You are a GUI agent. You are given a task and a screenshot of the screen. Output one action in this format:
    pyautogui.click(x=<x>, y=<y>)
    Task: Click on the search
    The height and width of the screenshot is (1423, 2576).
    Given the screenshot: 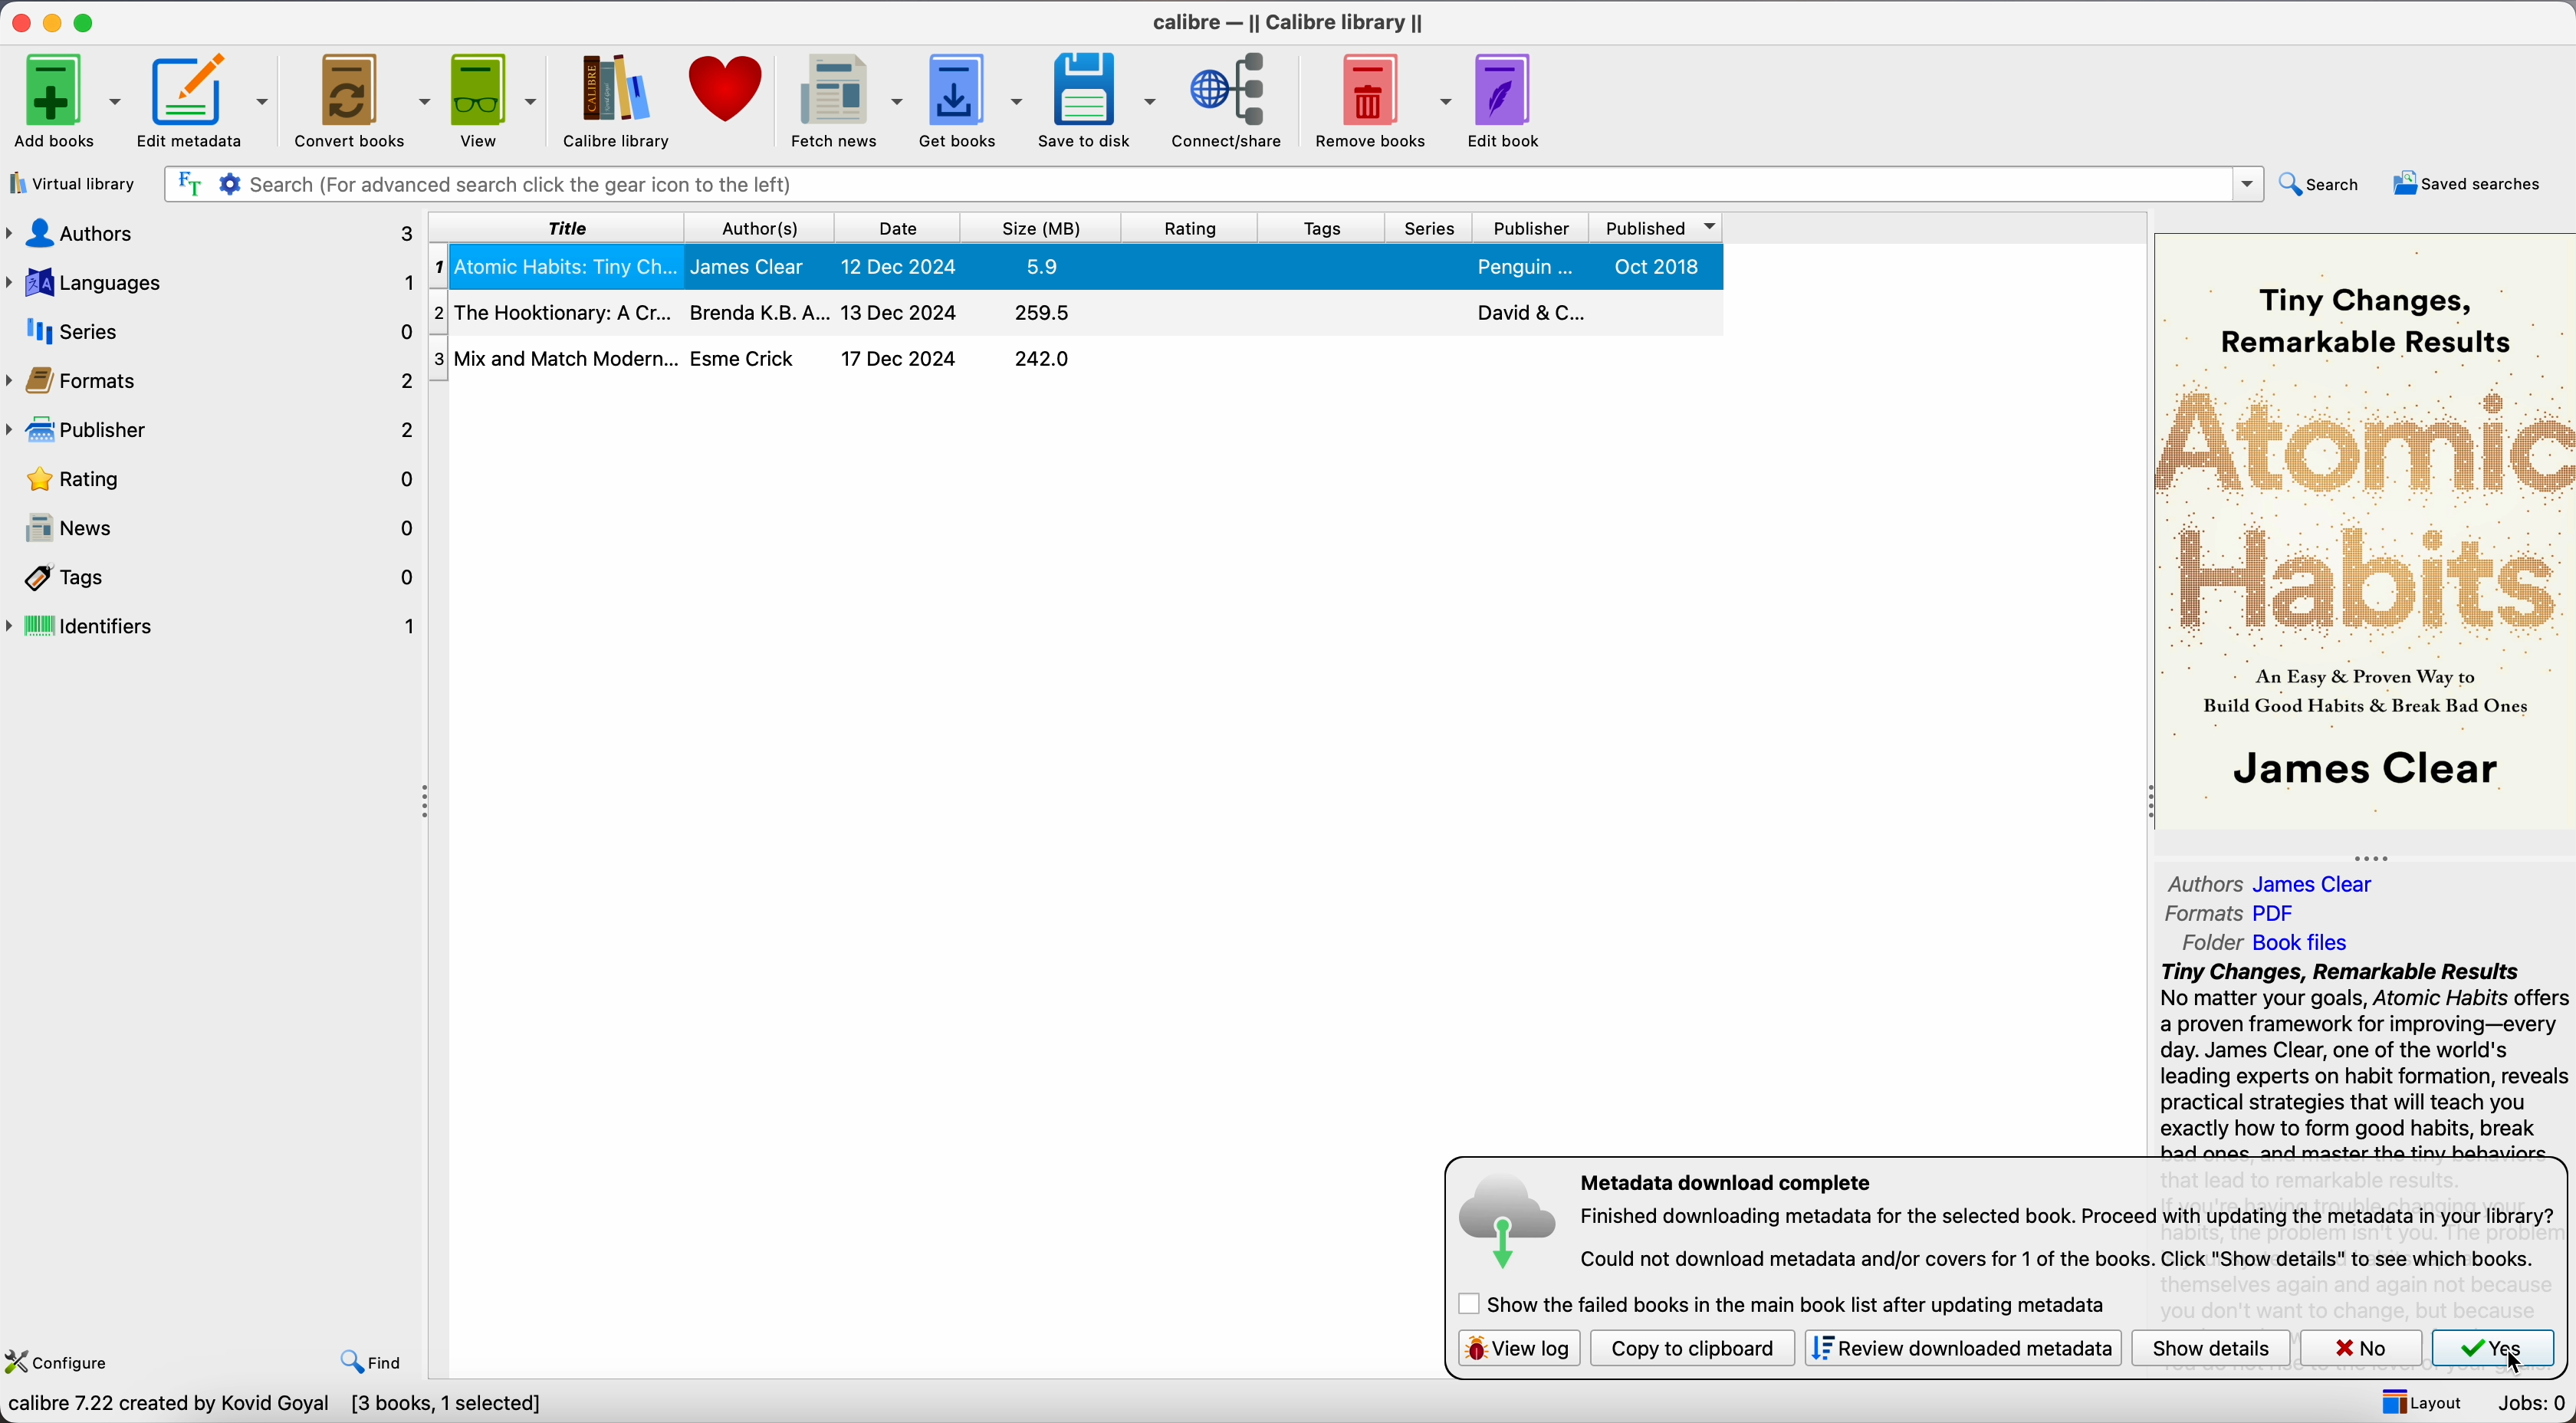 What is the action you would take?
    pyautogui.click(x=2326, y=183)
    